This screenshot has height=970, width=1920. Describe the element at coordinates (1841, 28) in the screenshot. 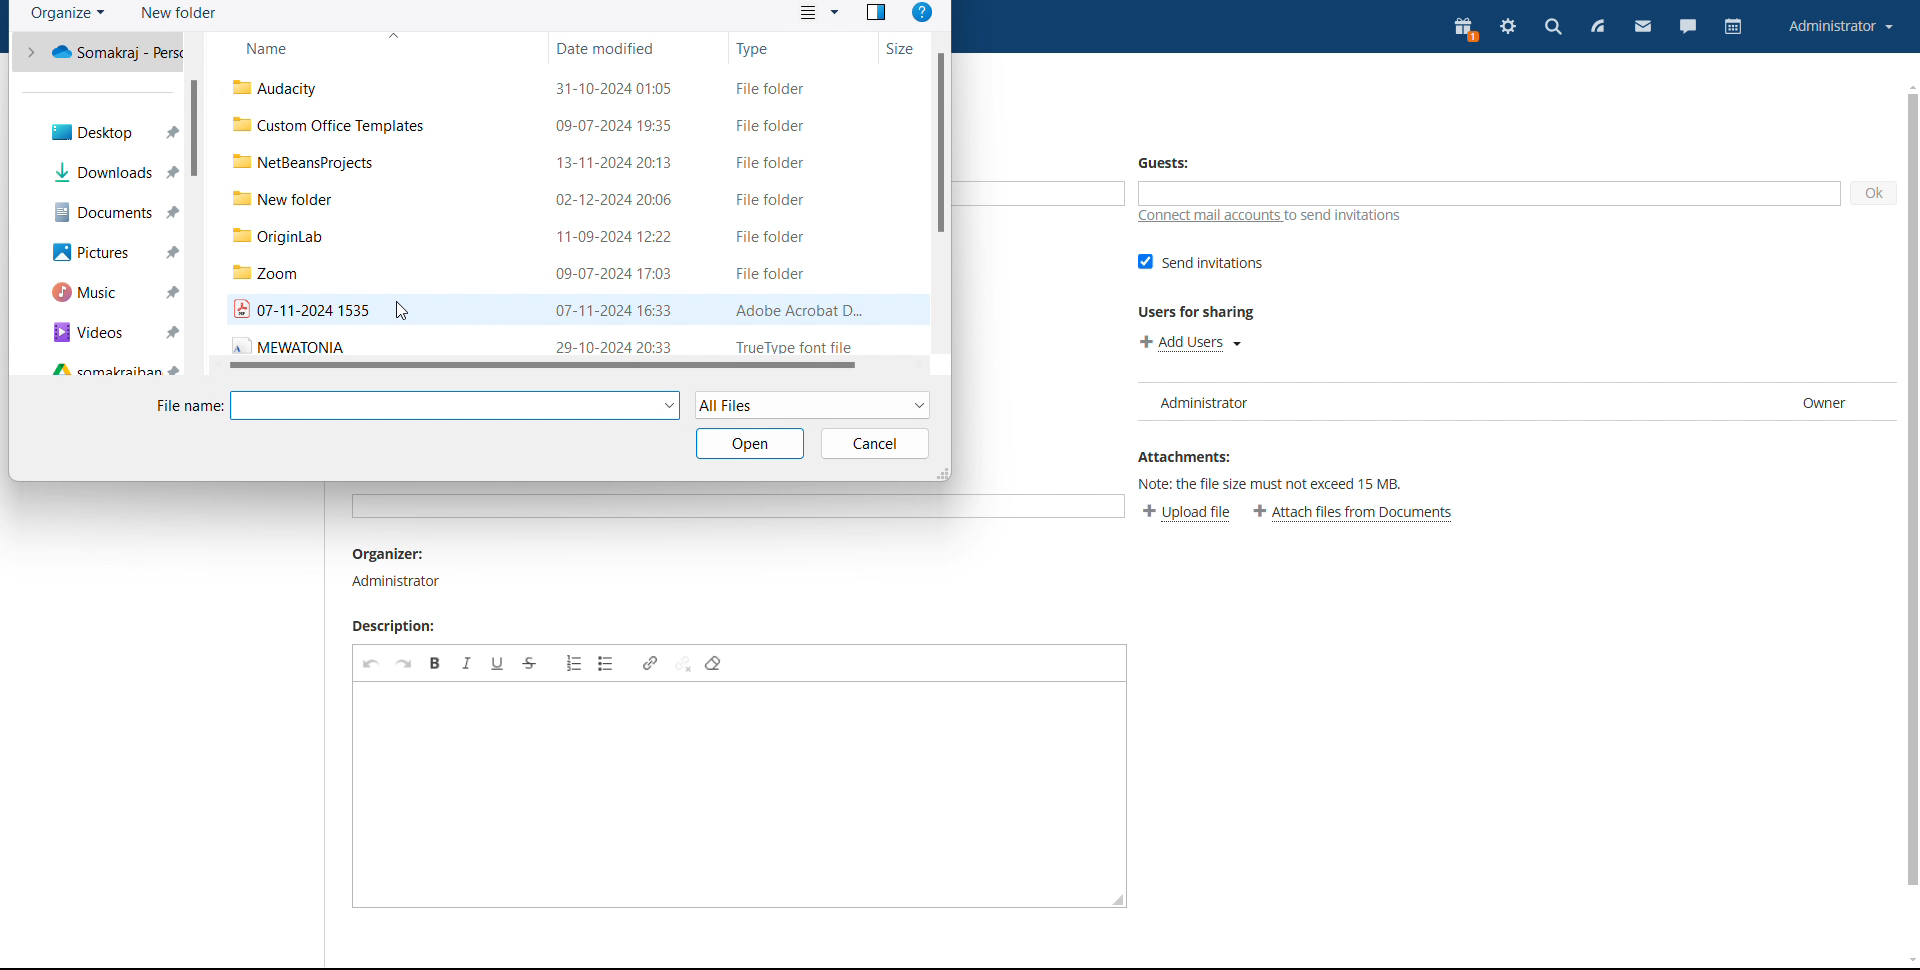

I see `account` at that location.